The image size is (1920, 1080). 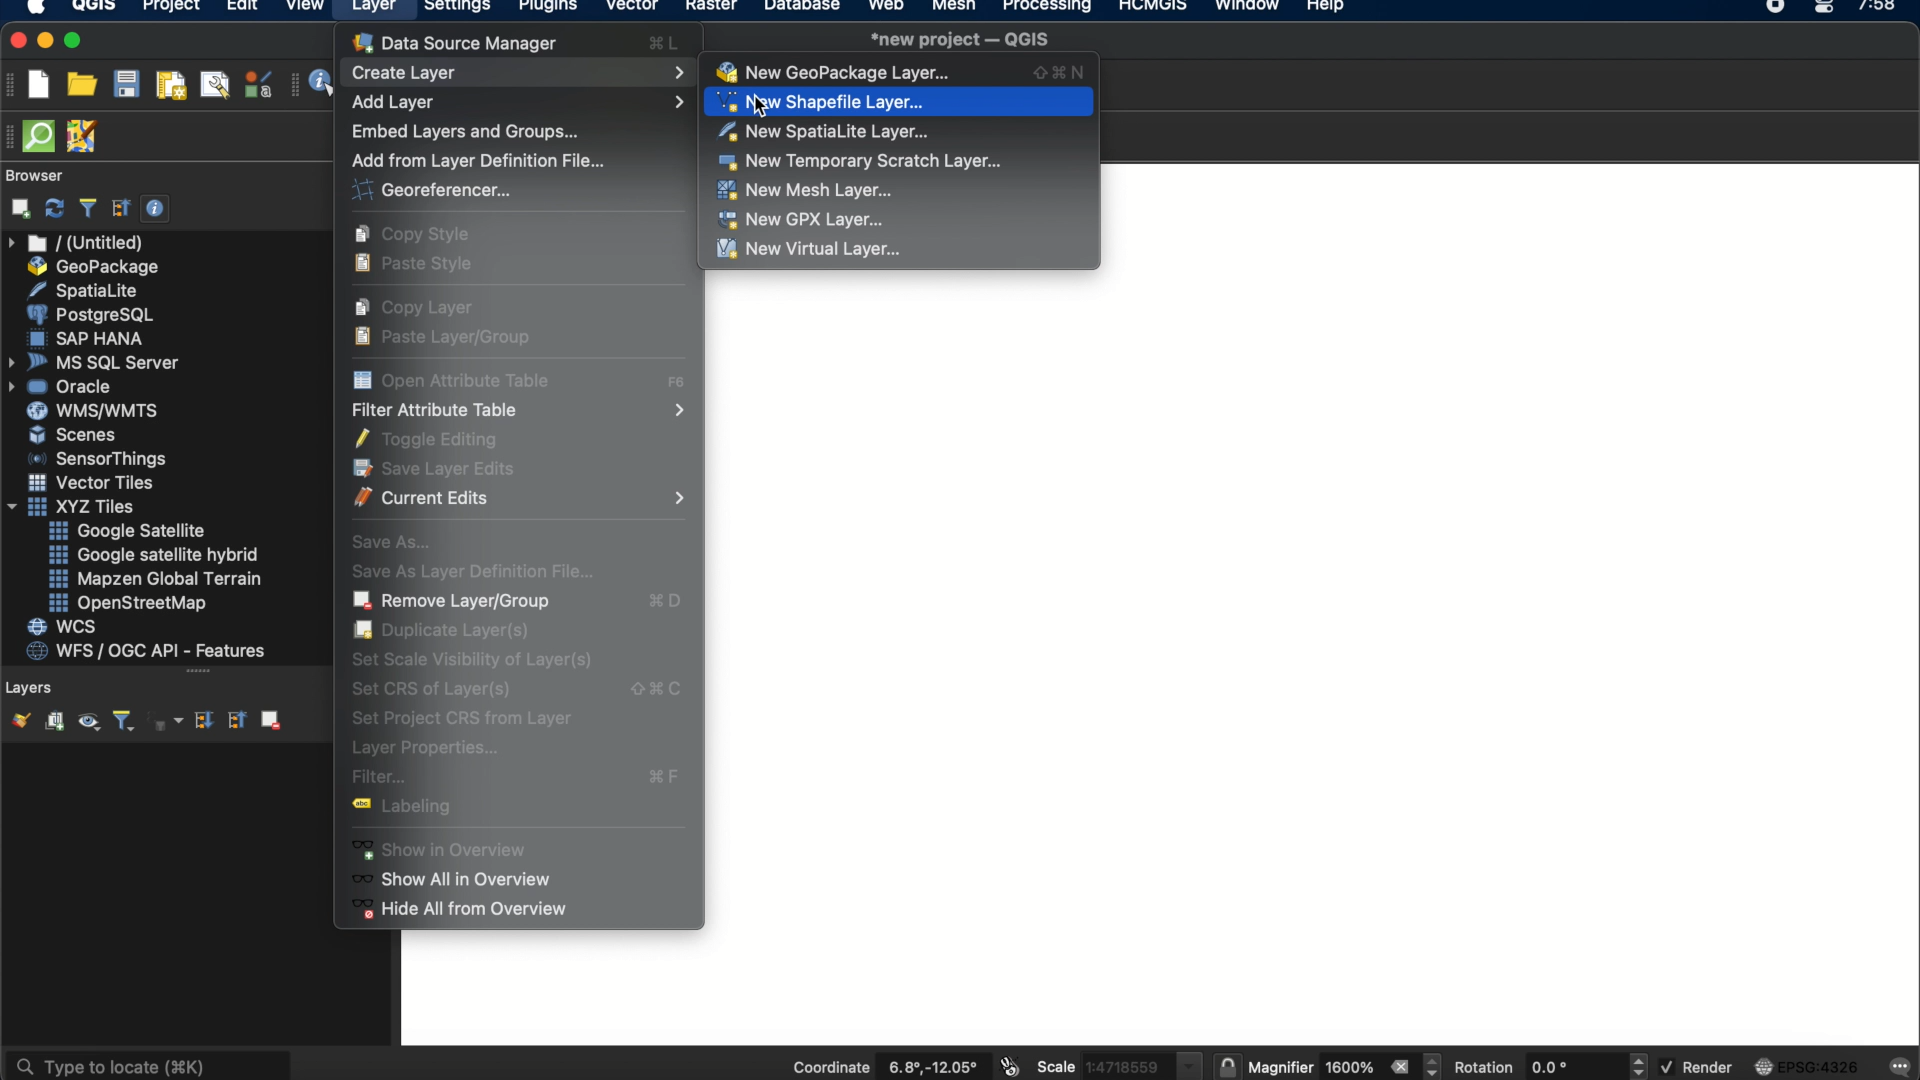 What do you see at coordinates (519, 72) in the screenshot?
I see `create layer` at bounding box center [519, 72].